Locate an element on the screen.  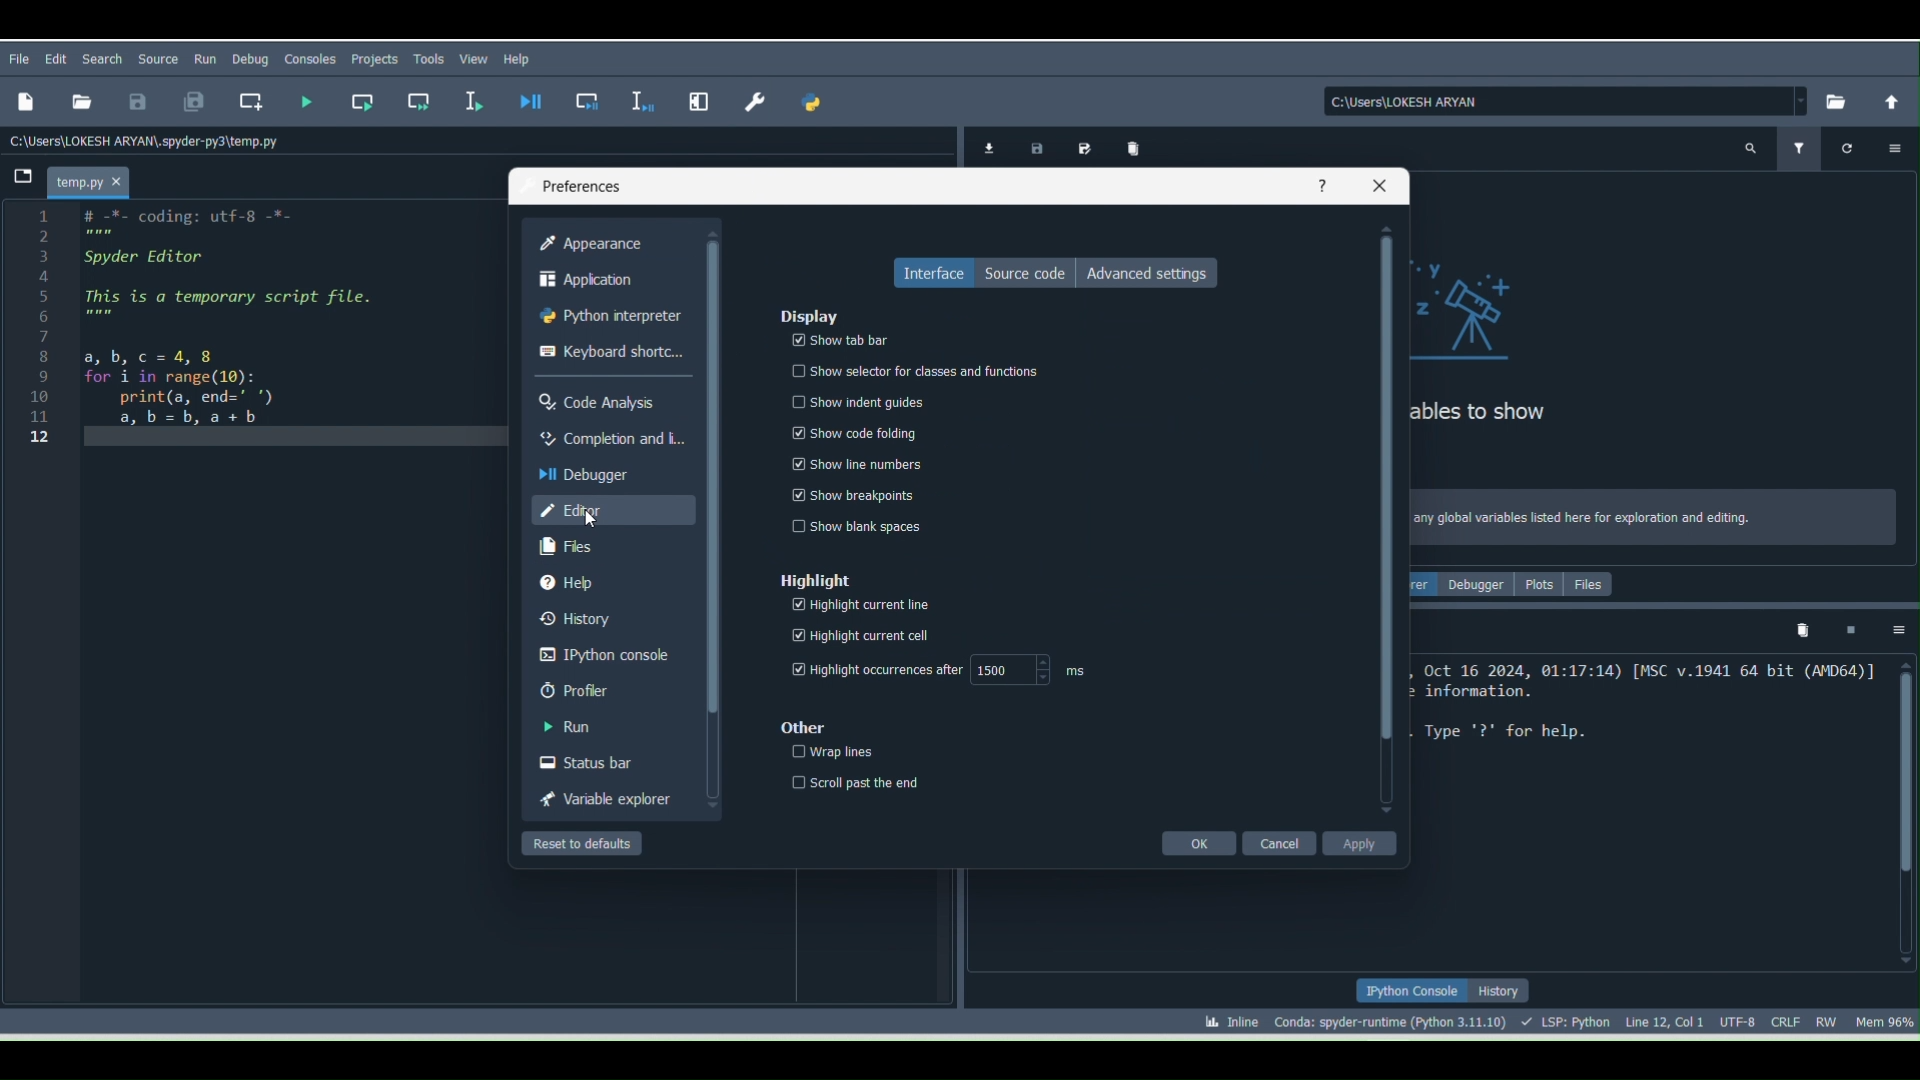
IPython console is located at coordinates (1410, 991).